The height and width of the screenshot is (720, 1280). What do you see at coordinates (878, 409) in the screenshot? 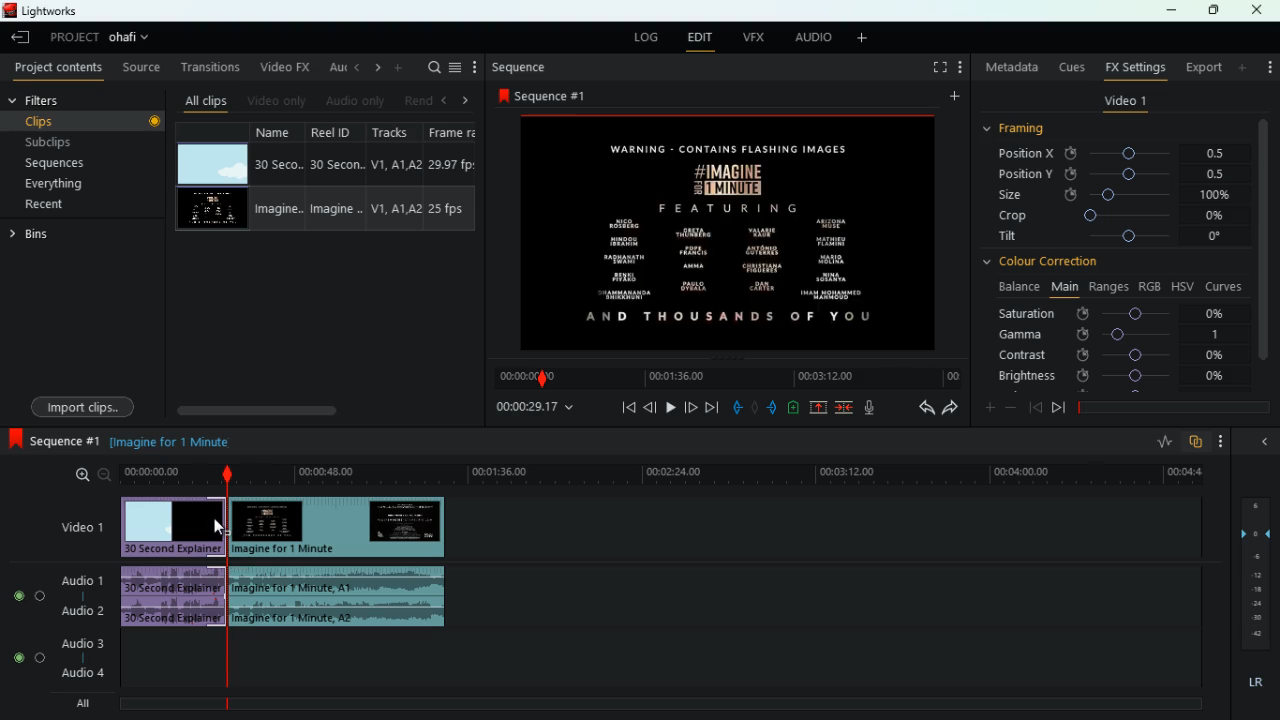
I see `mic` at bounding box center [878, 409].